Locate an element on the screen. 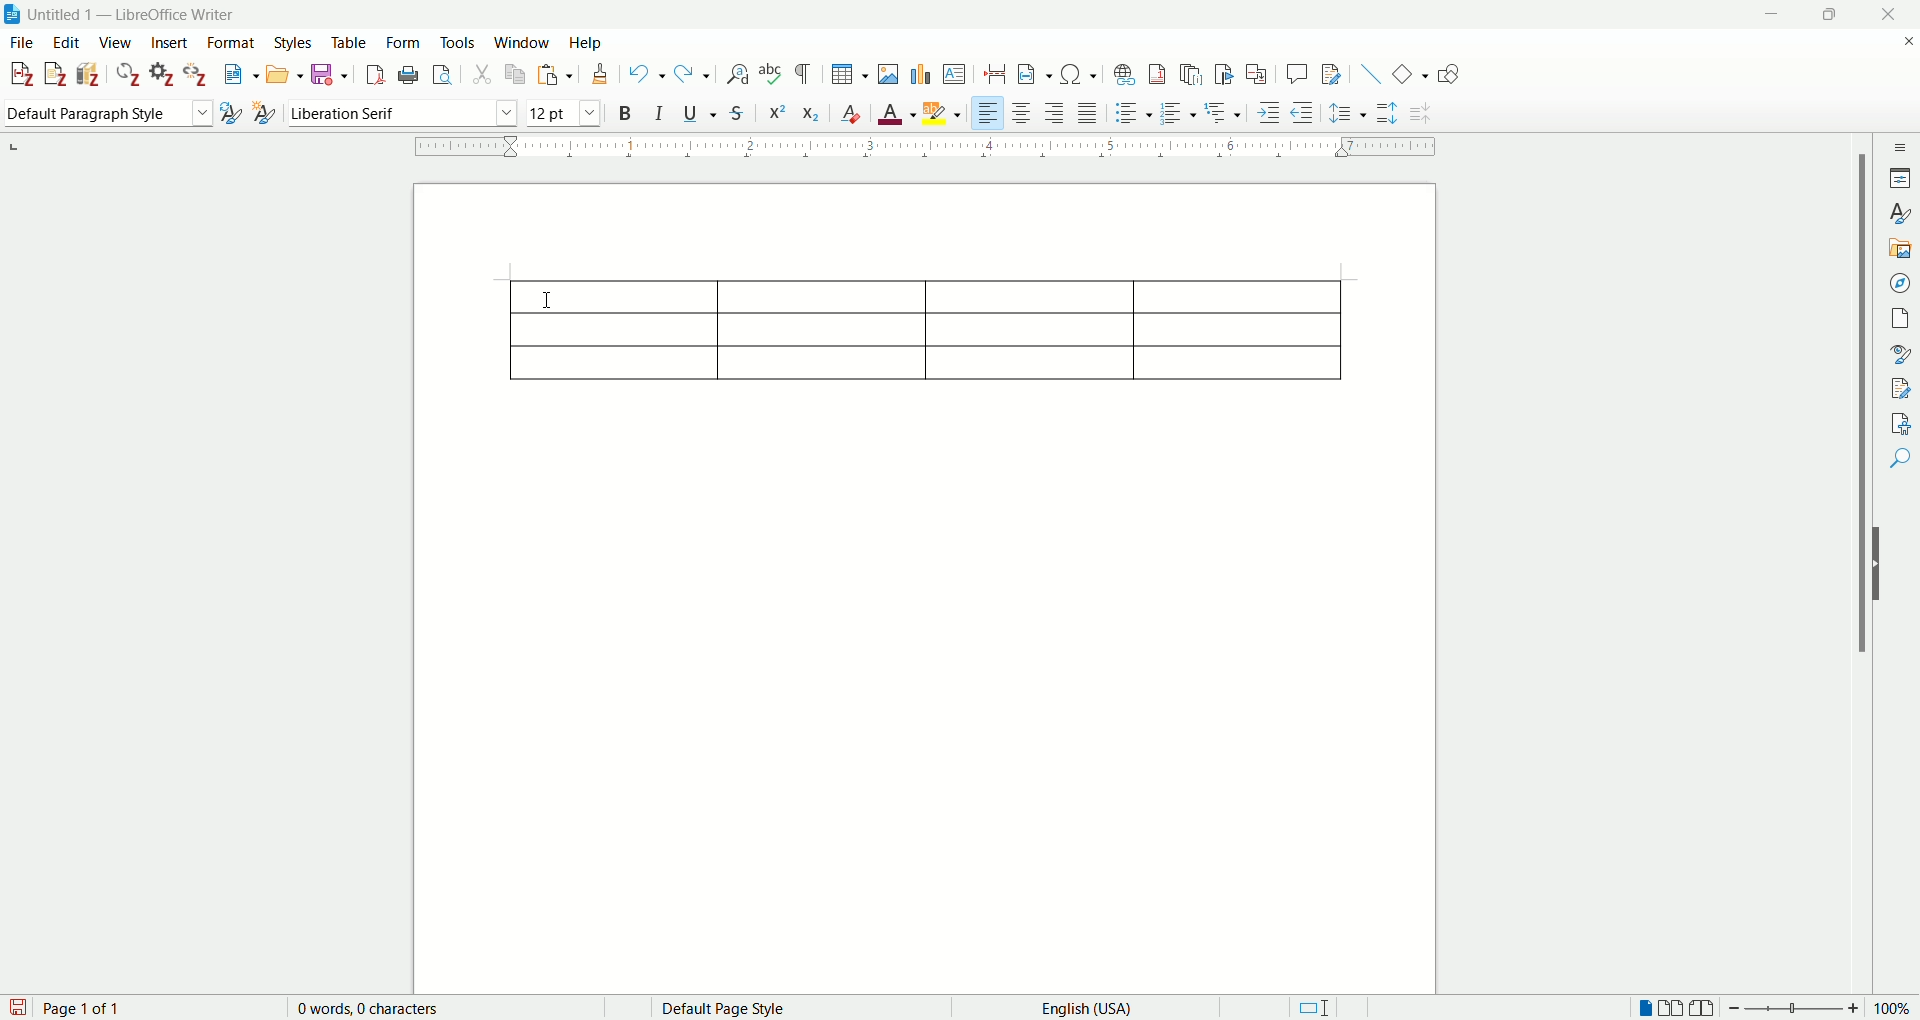 The height and width of the screenshot is (1020, 1920). insert text box is located at coordinates (956, 74).